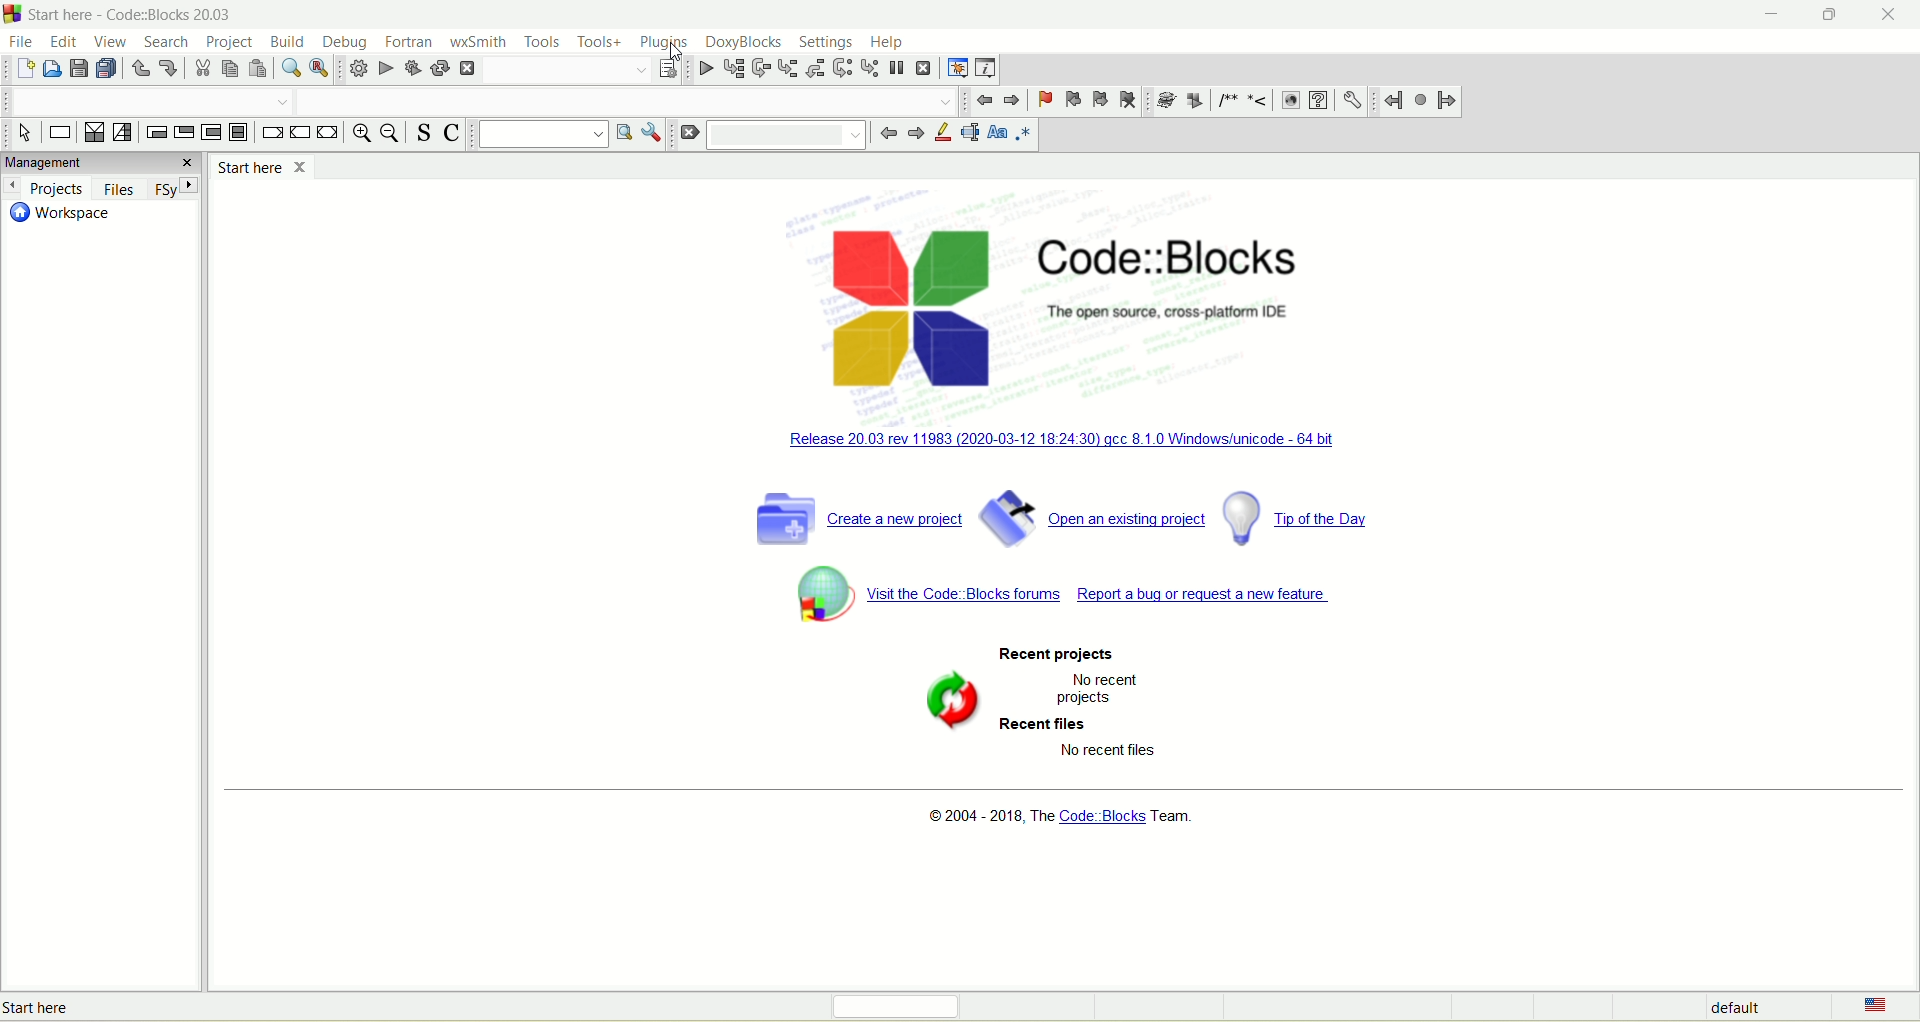 This screenshot has width=1920, height=1022. Describe the element at coordinates (59, 214) in the screenshot. I see `workspace` at that location.